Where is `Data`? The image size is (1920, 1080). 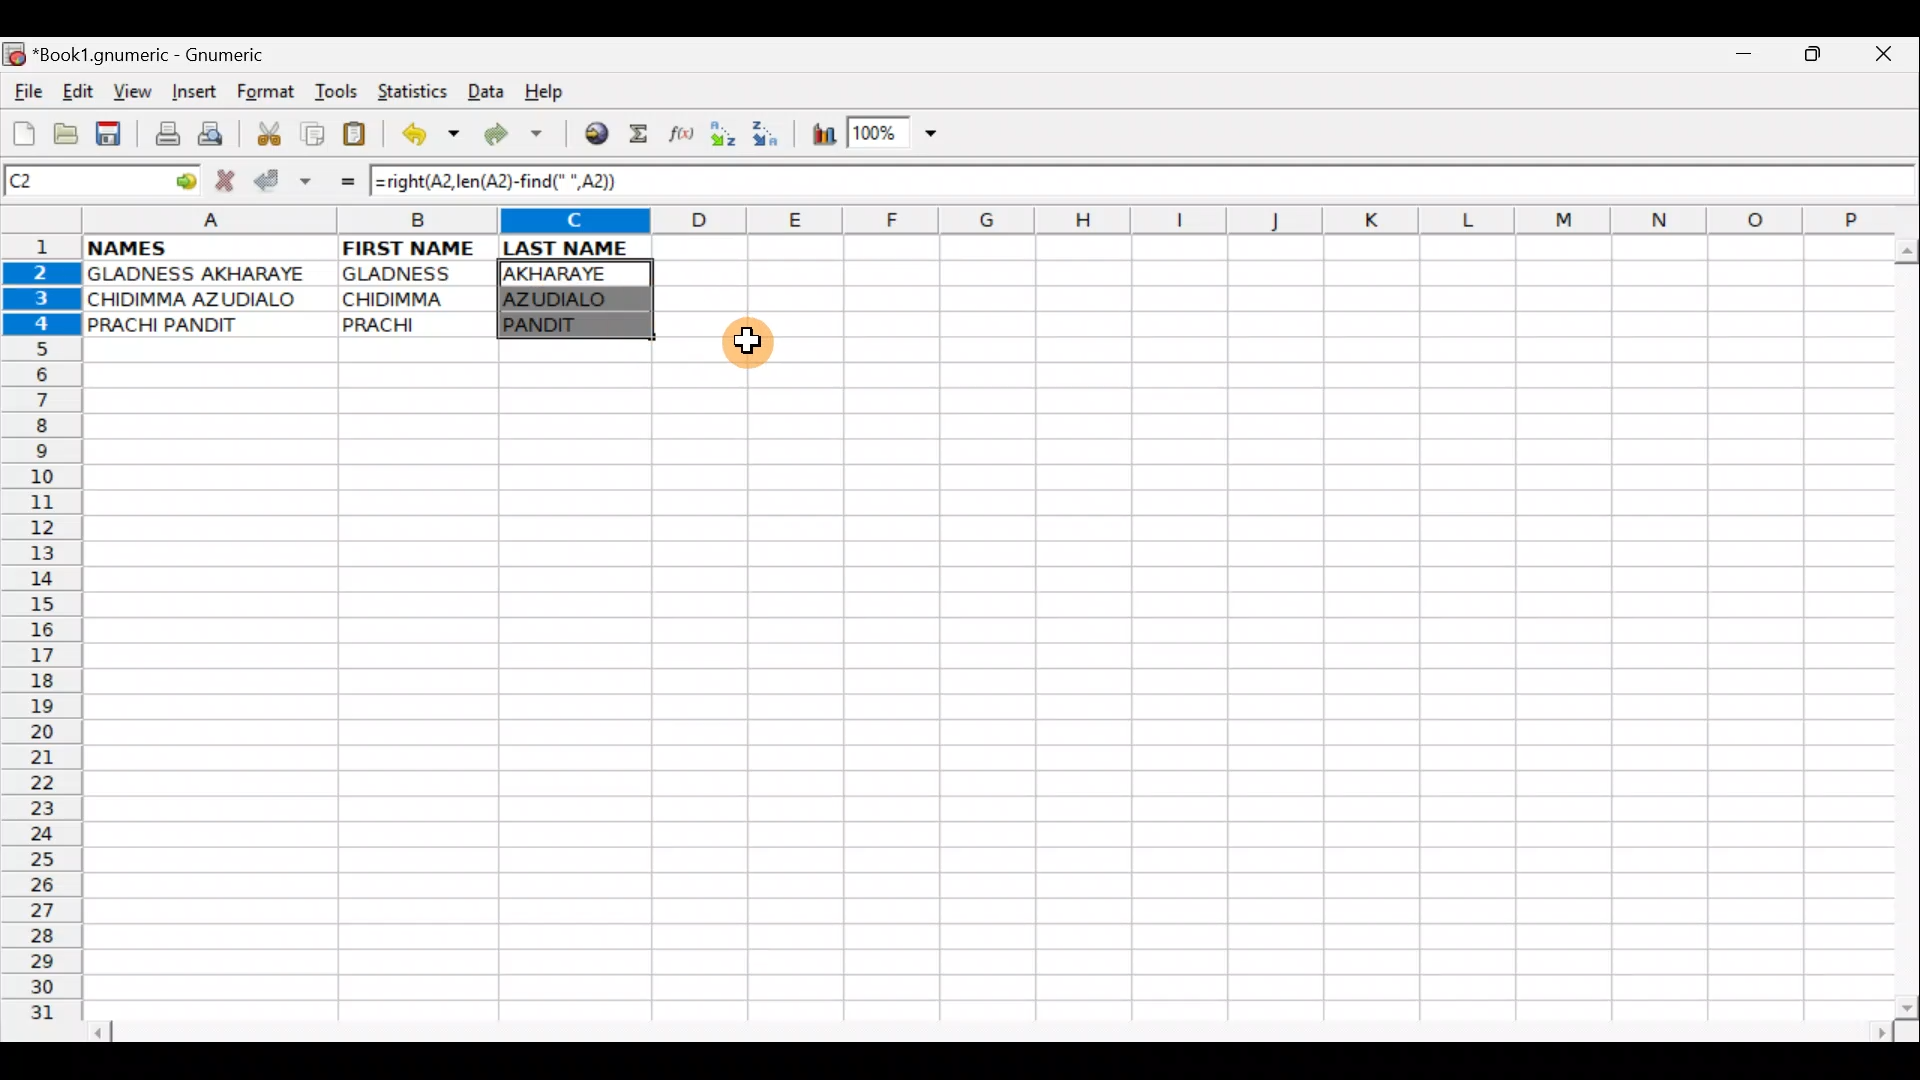 Data is located at coordinates (485, 90).